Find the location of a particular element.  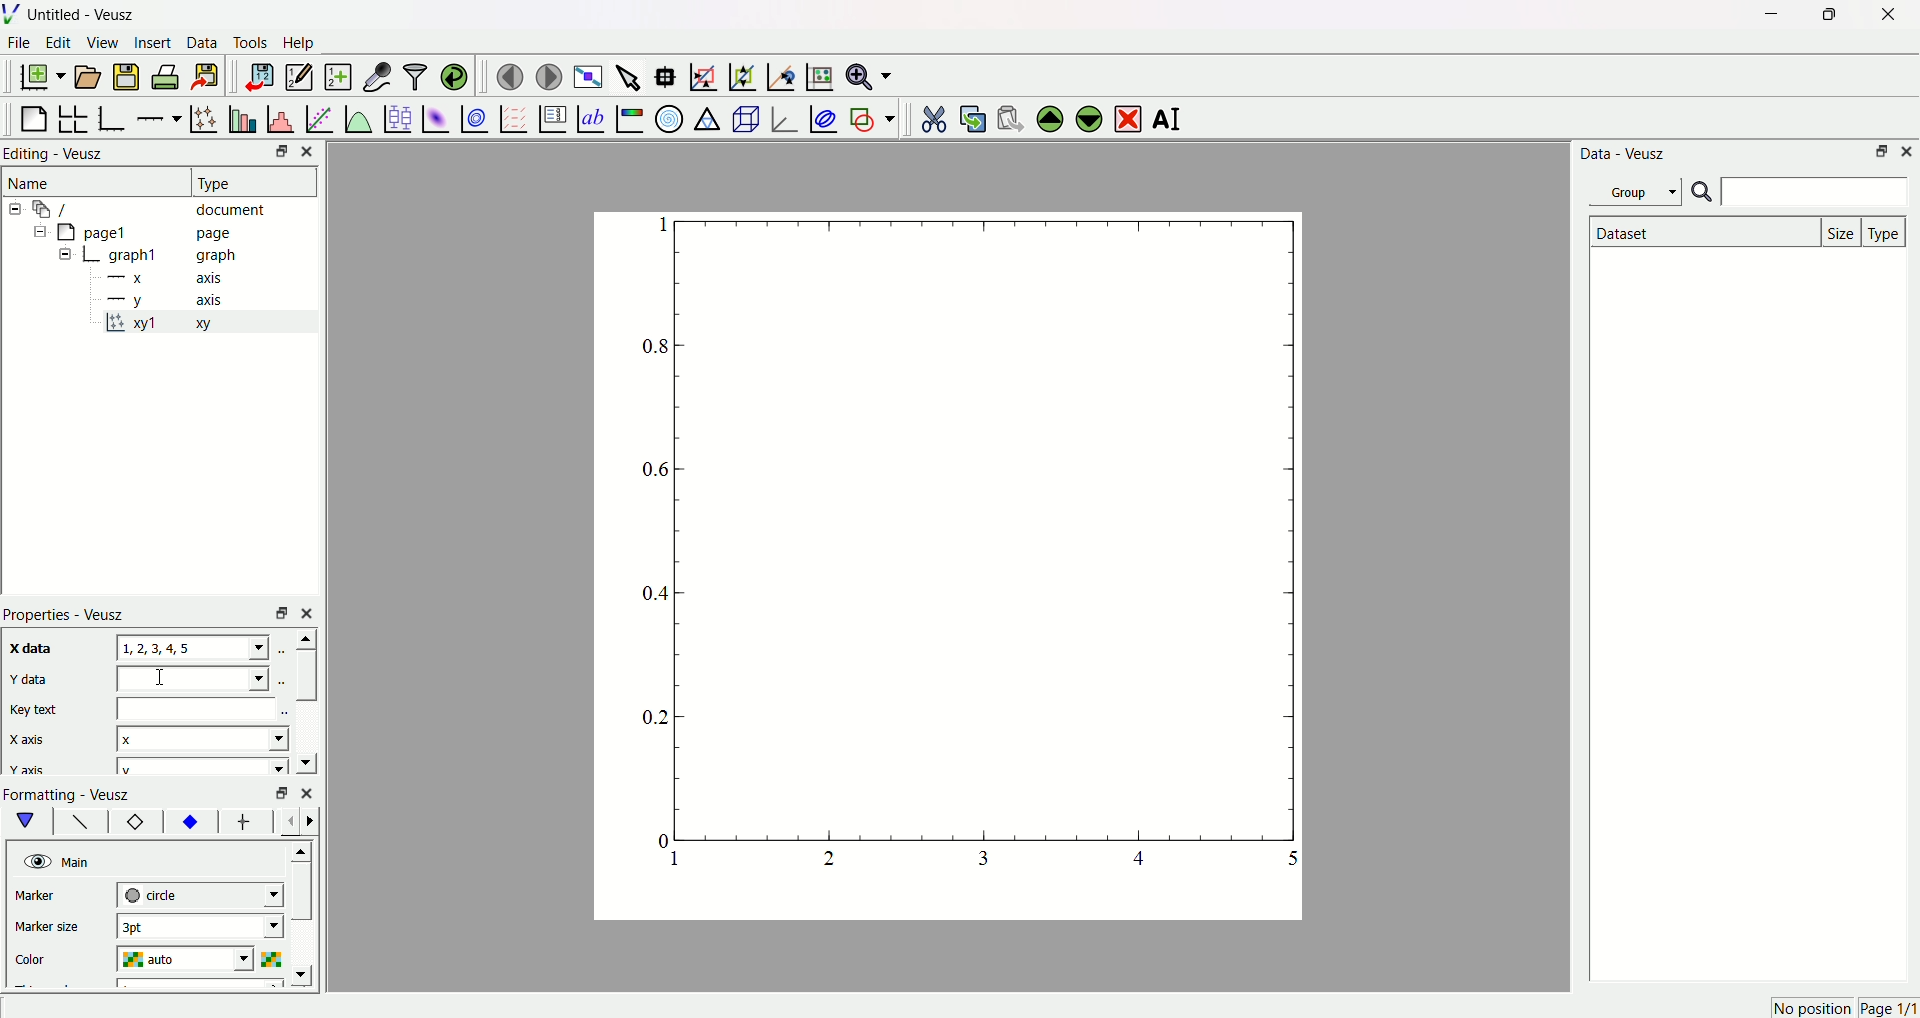

draw rectangle on zoom graph axes is located at coordinates (703, 74).